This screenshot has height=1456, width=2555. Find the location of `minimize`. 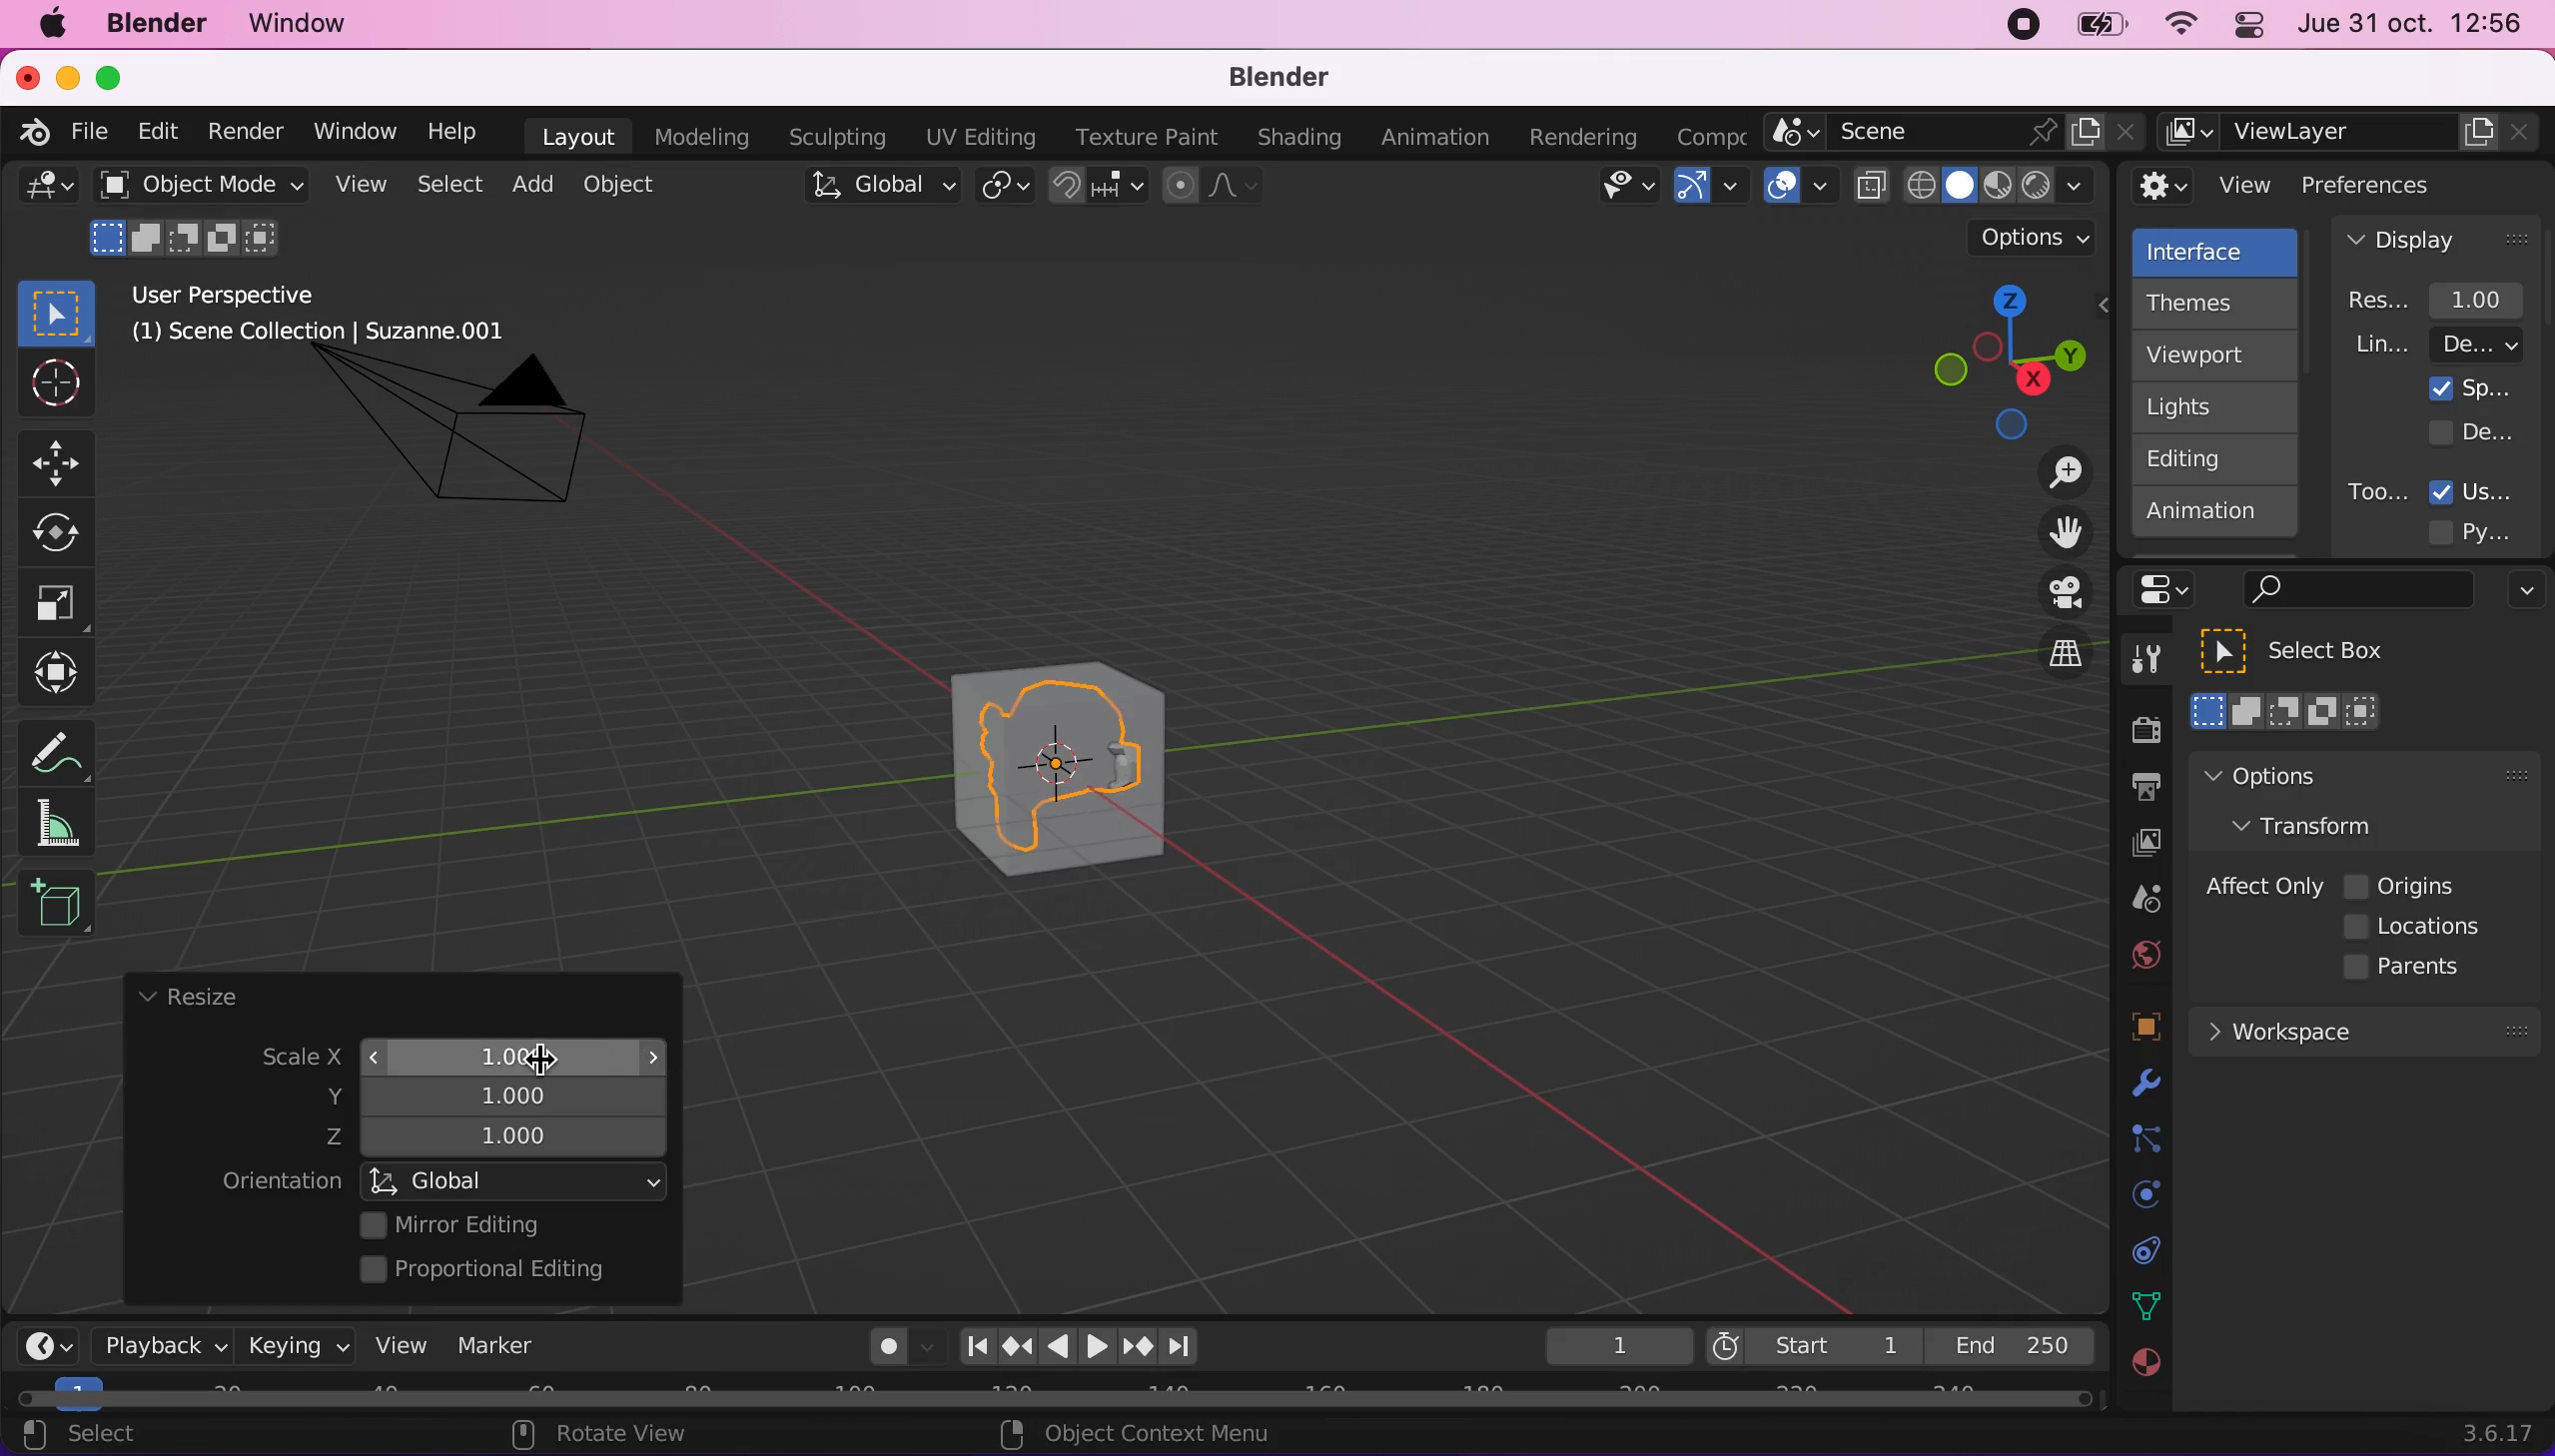

minimize is located at coordinates (64, 76).